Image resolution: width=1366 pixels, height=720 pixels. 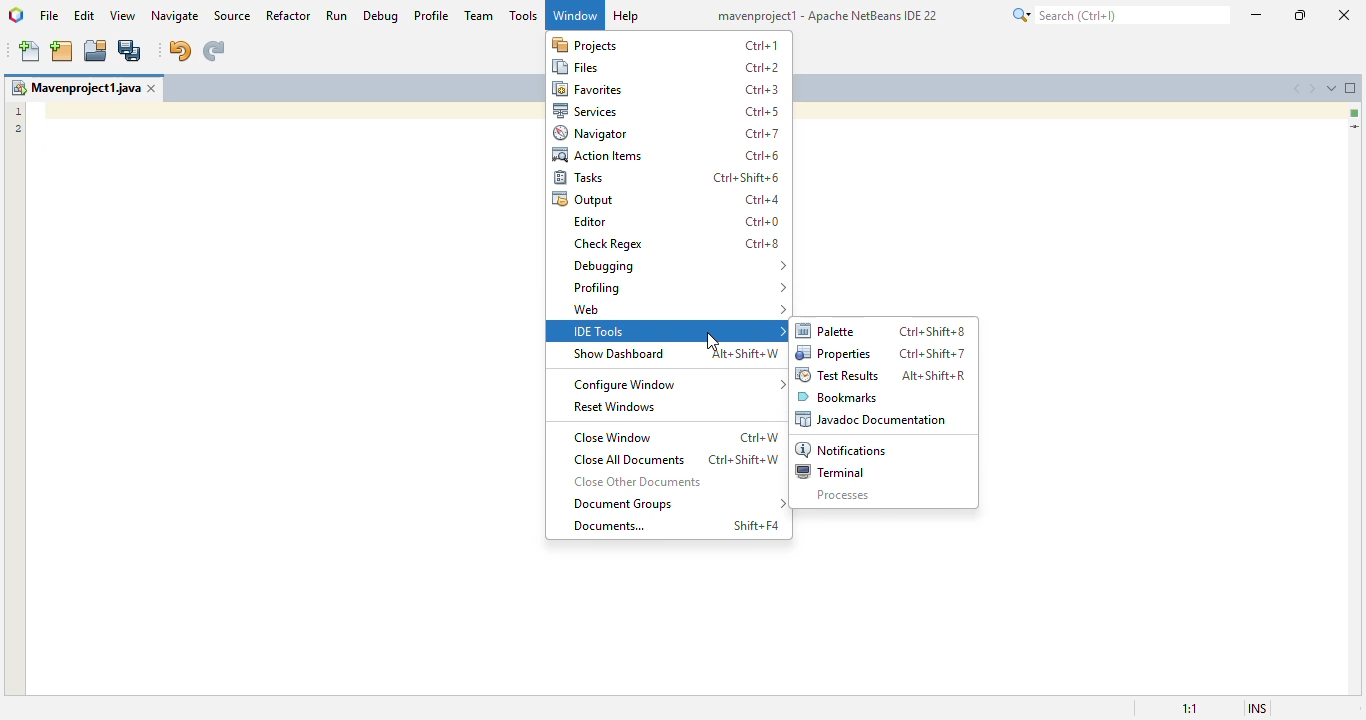 What do you see at coordinates (936, 375) in the screenshot?
I see `shortcut for test results` at bounding box center [936, 375].